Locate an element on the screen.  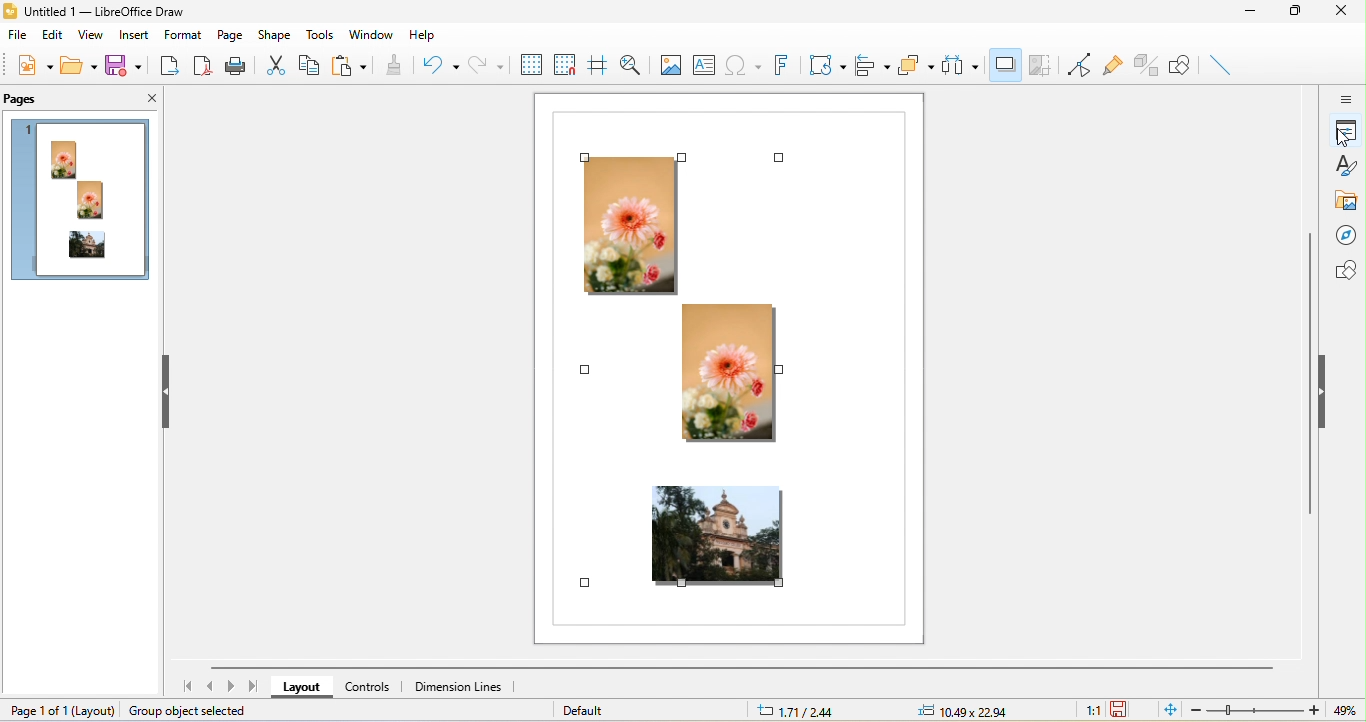
hide is located at coordinates (1330, 391).